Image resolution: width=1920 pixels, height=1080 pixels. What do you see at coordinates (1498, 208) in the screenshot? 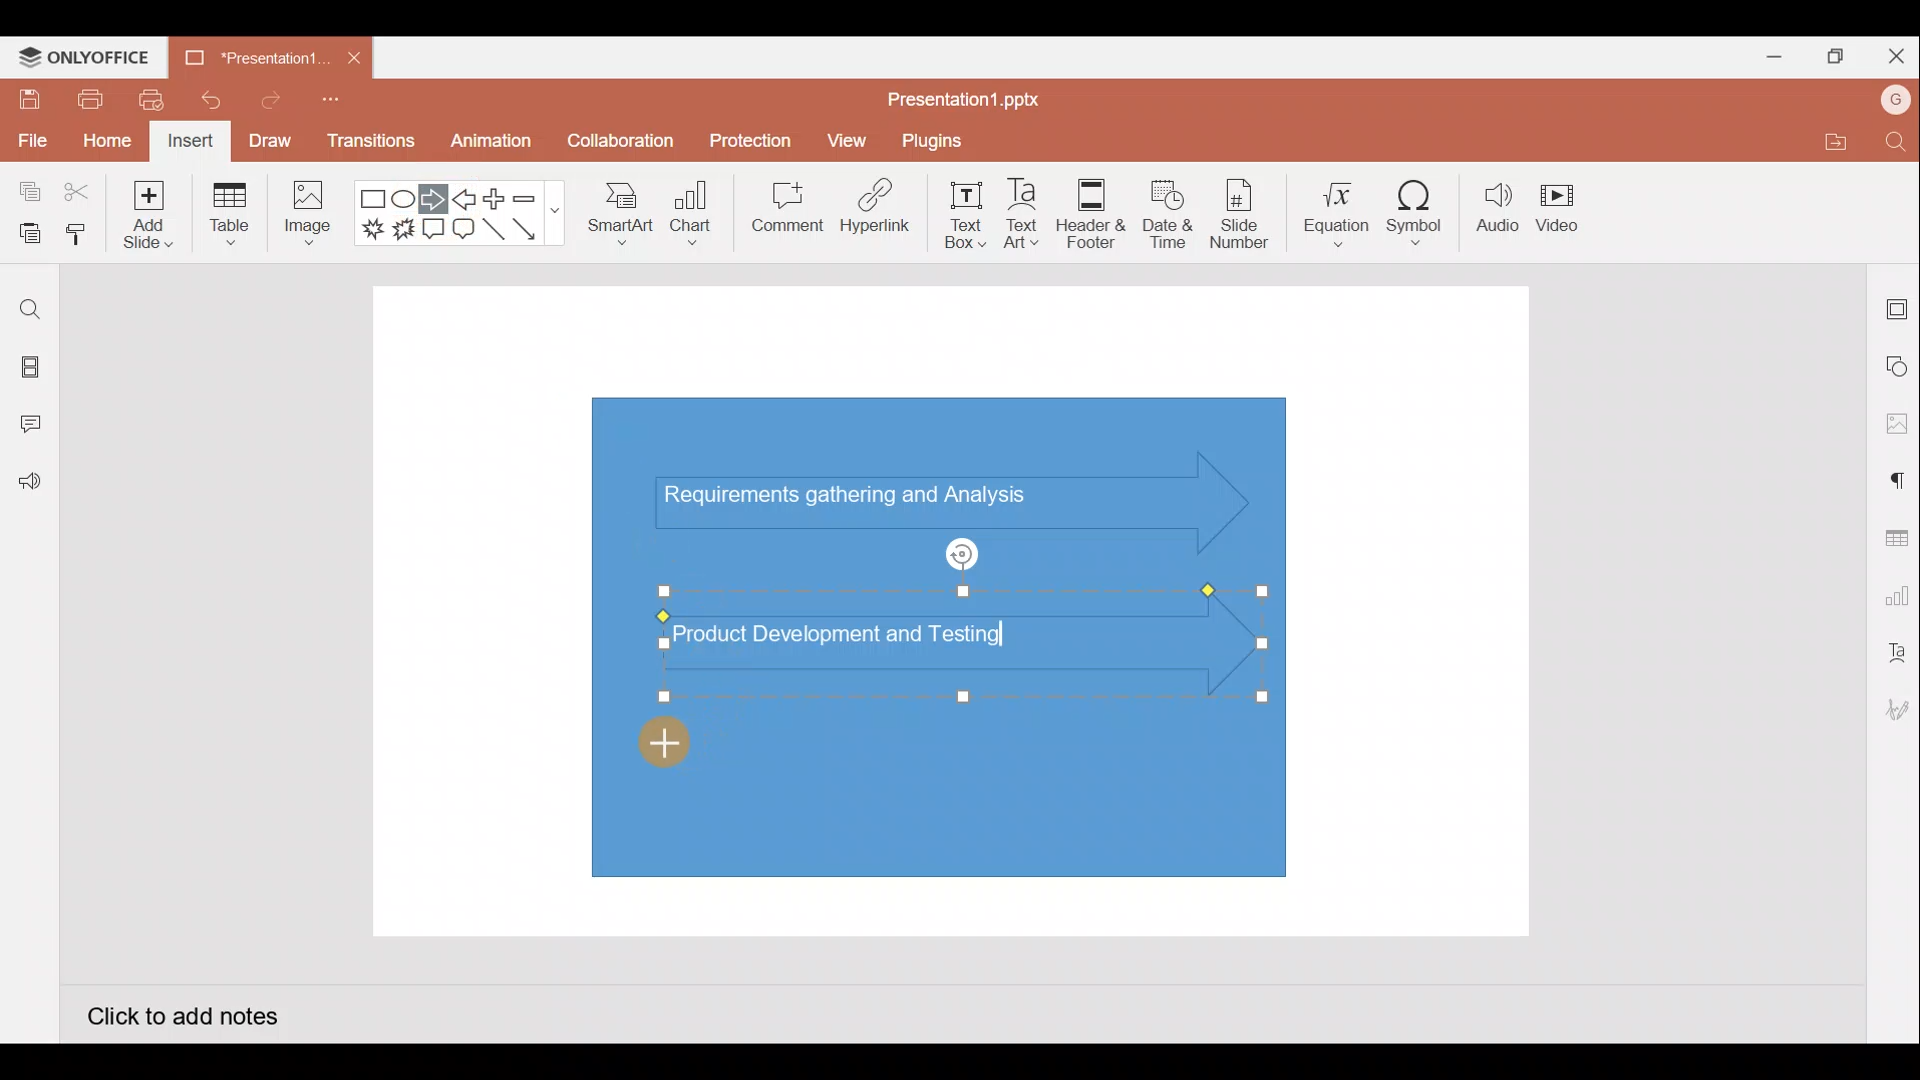
I see `Audio` at bounding box center [1498, 208].